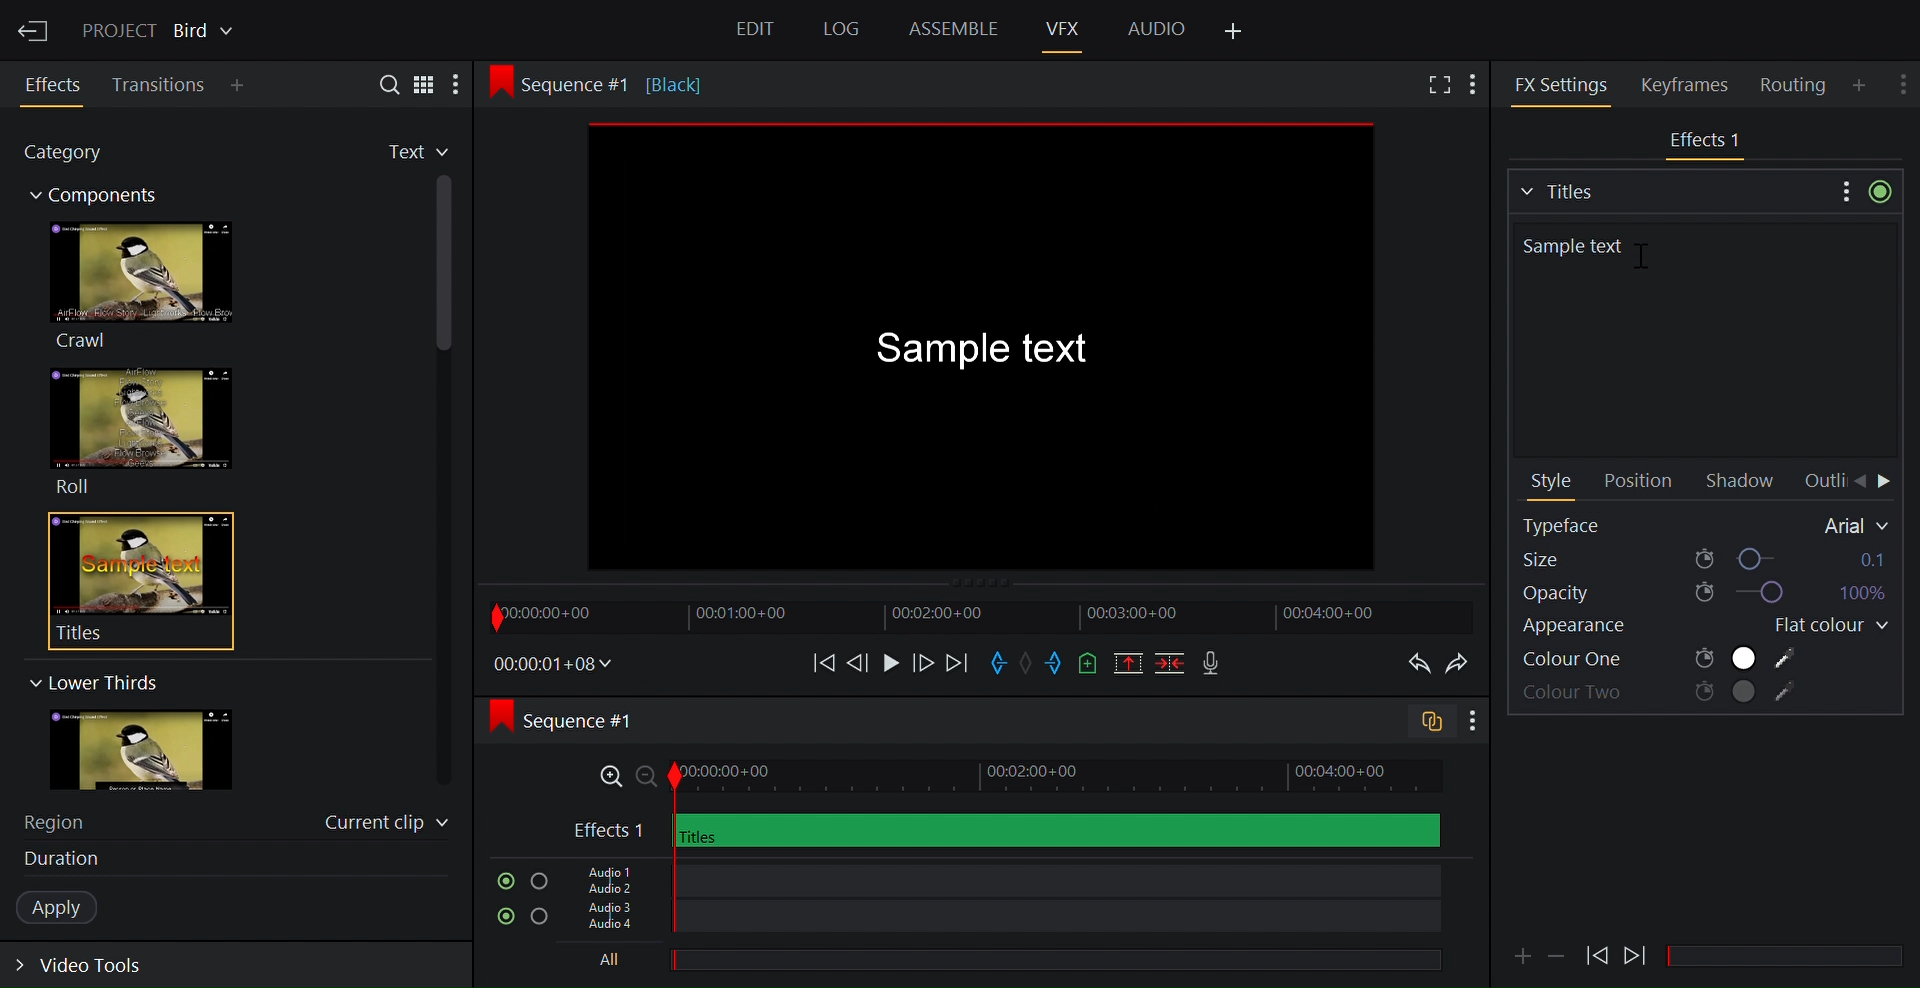 The width and height of the screenshot is (1920, 988). What do you see at coordinates (501, 881) in the screenshot?
I see `Mute/Unmute` at bounding box center [501, 881].